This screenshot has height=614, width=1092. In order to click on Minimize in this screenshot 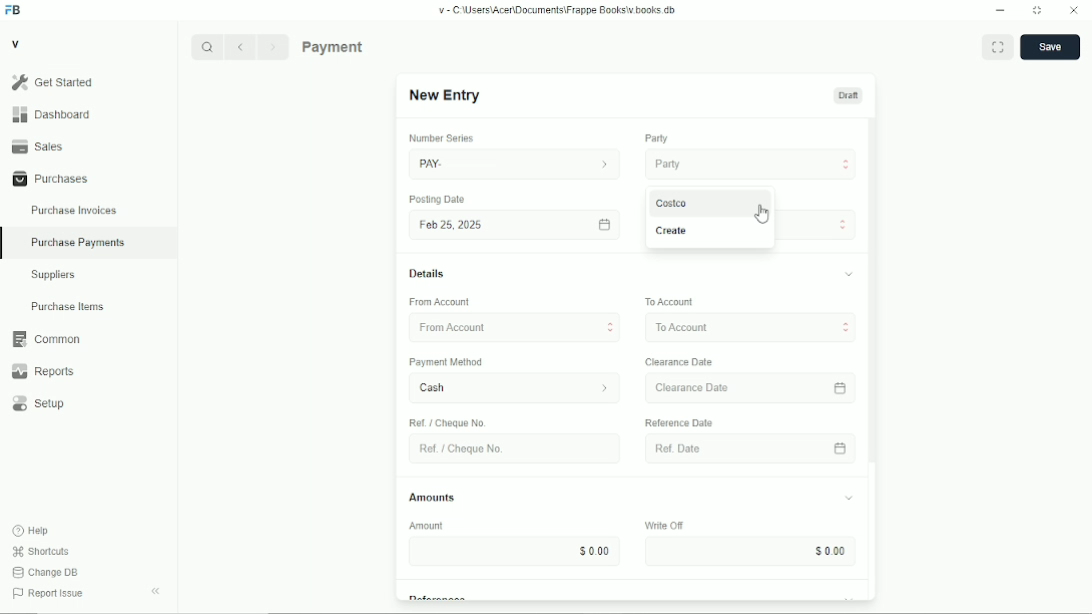, I will do `click(1000, 10)`.